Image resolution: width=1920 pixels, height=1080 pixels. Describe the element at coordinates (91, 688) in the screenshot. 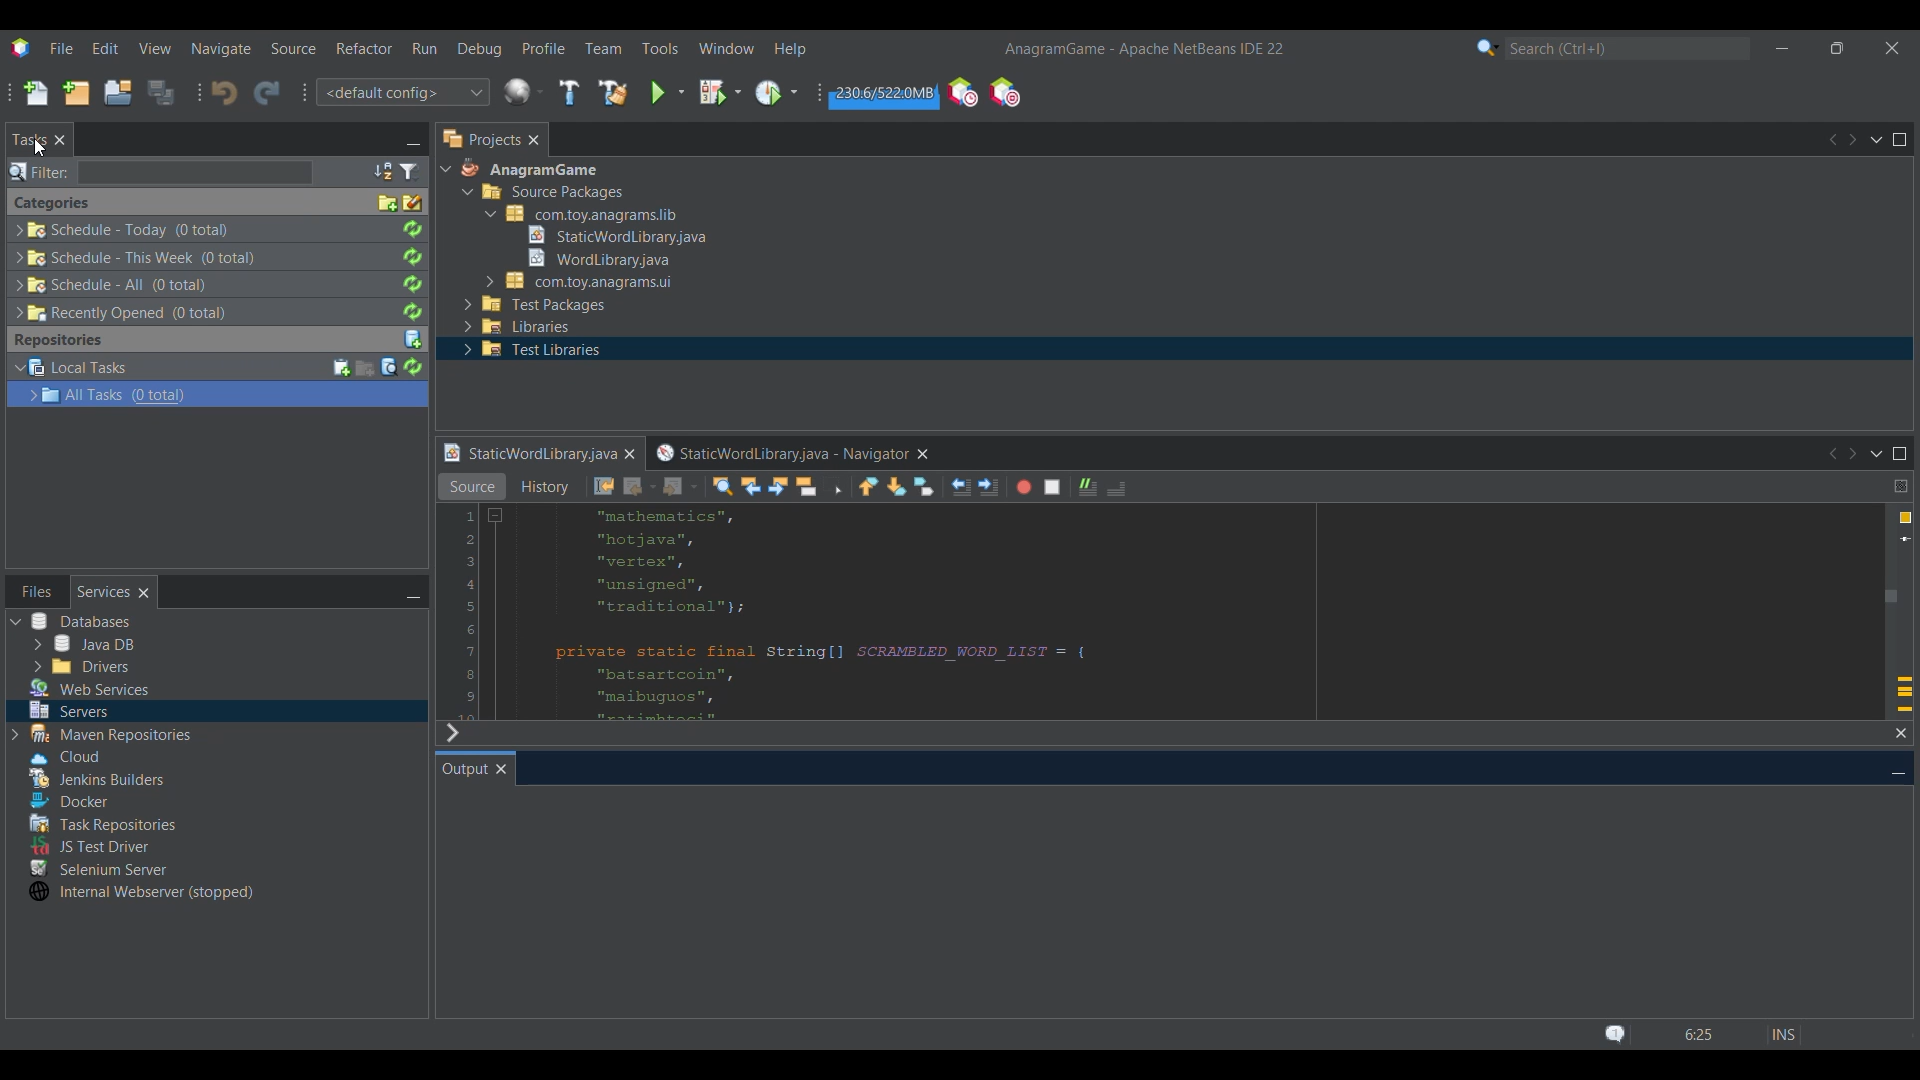

I see `` at that location.